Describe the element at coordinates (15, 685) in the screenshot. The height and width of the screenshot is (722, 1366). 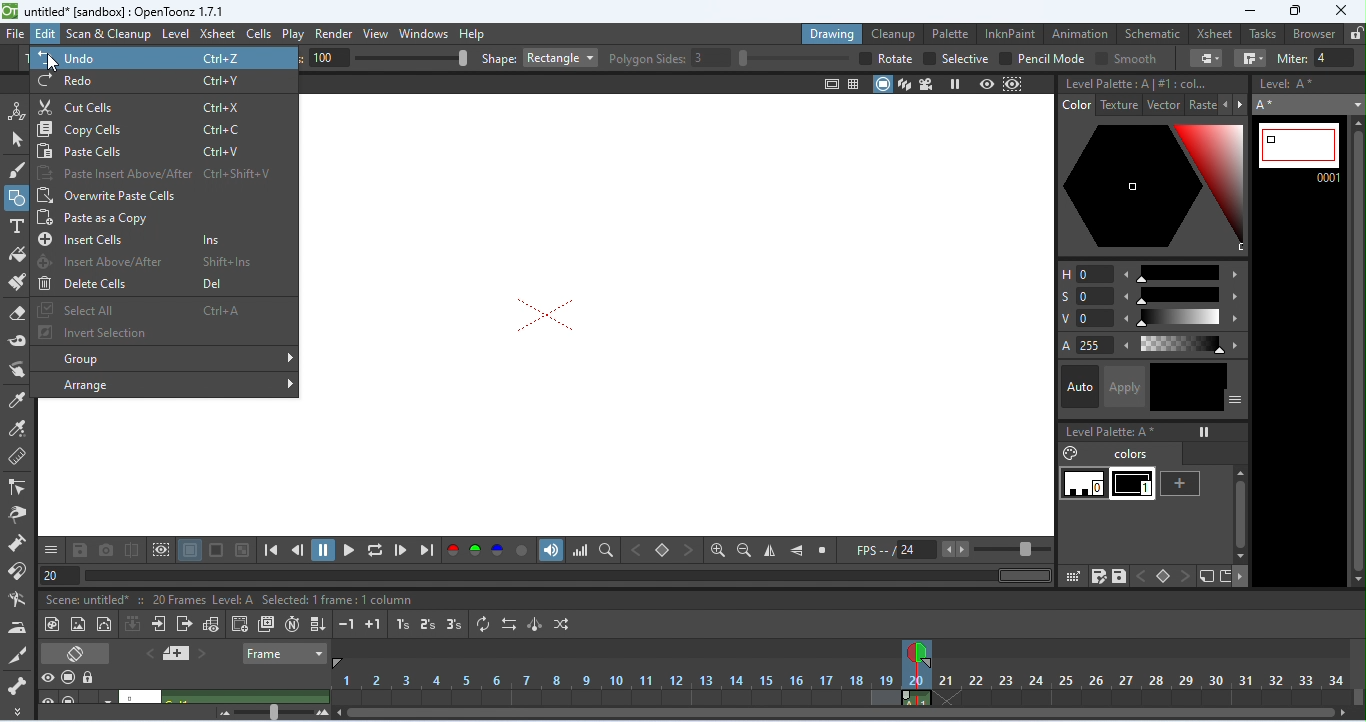
I see `skeleton` at that location.